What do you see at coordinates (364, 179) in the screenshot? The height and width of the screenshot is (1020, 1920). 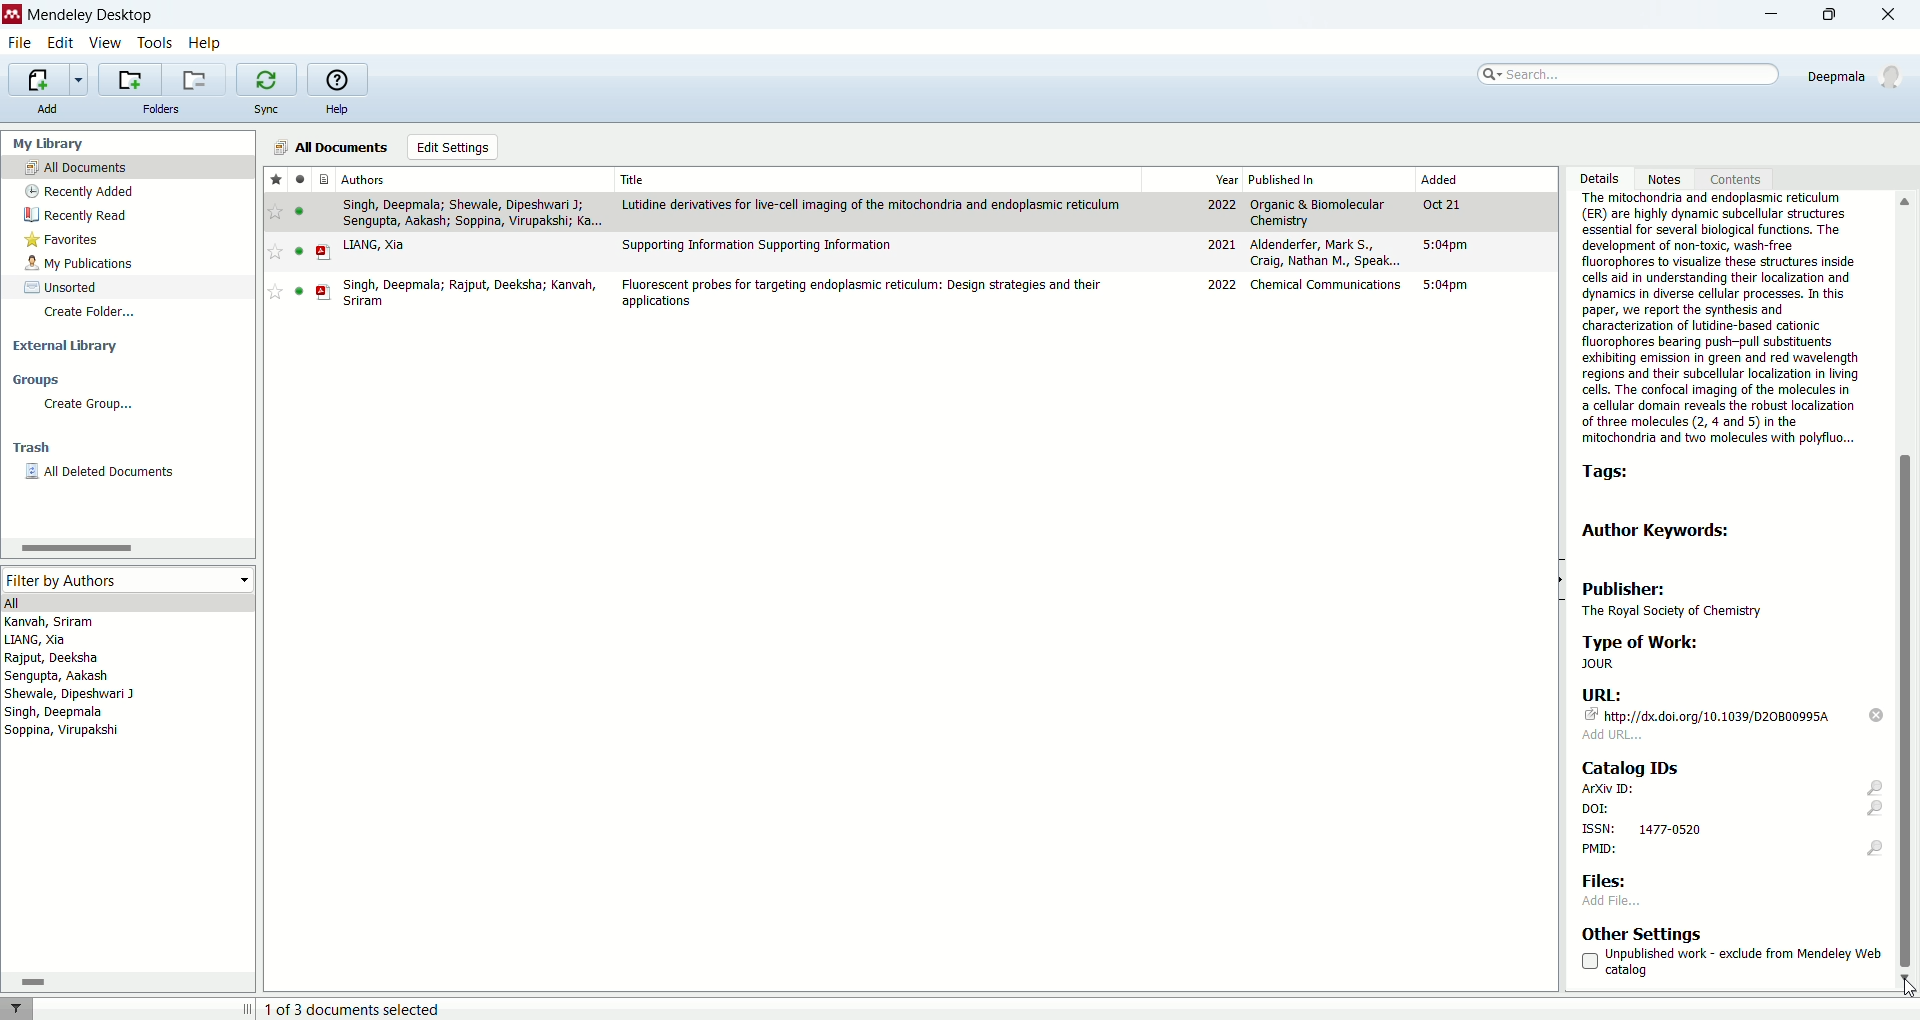 I see `authors` at bounding box center [364, 179].